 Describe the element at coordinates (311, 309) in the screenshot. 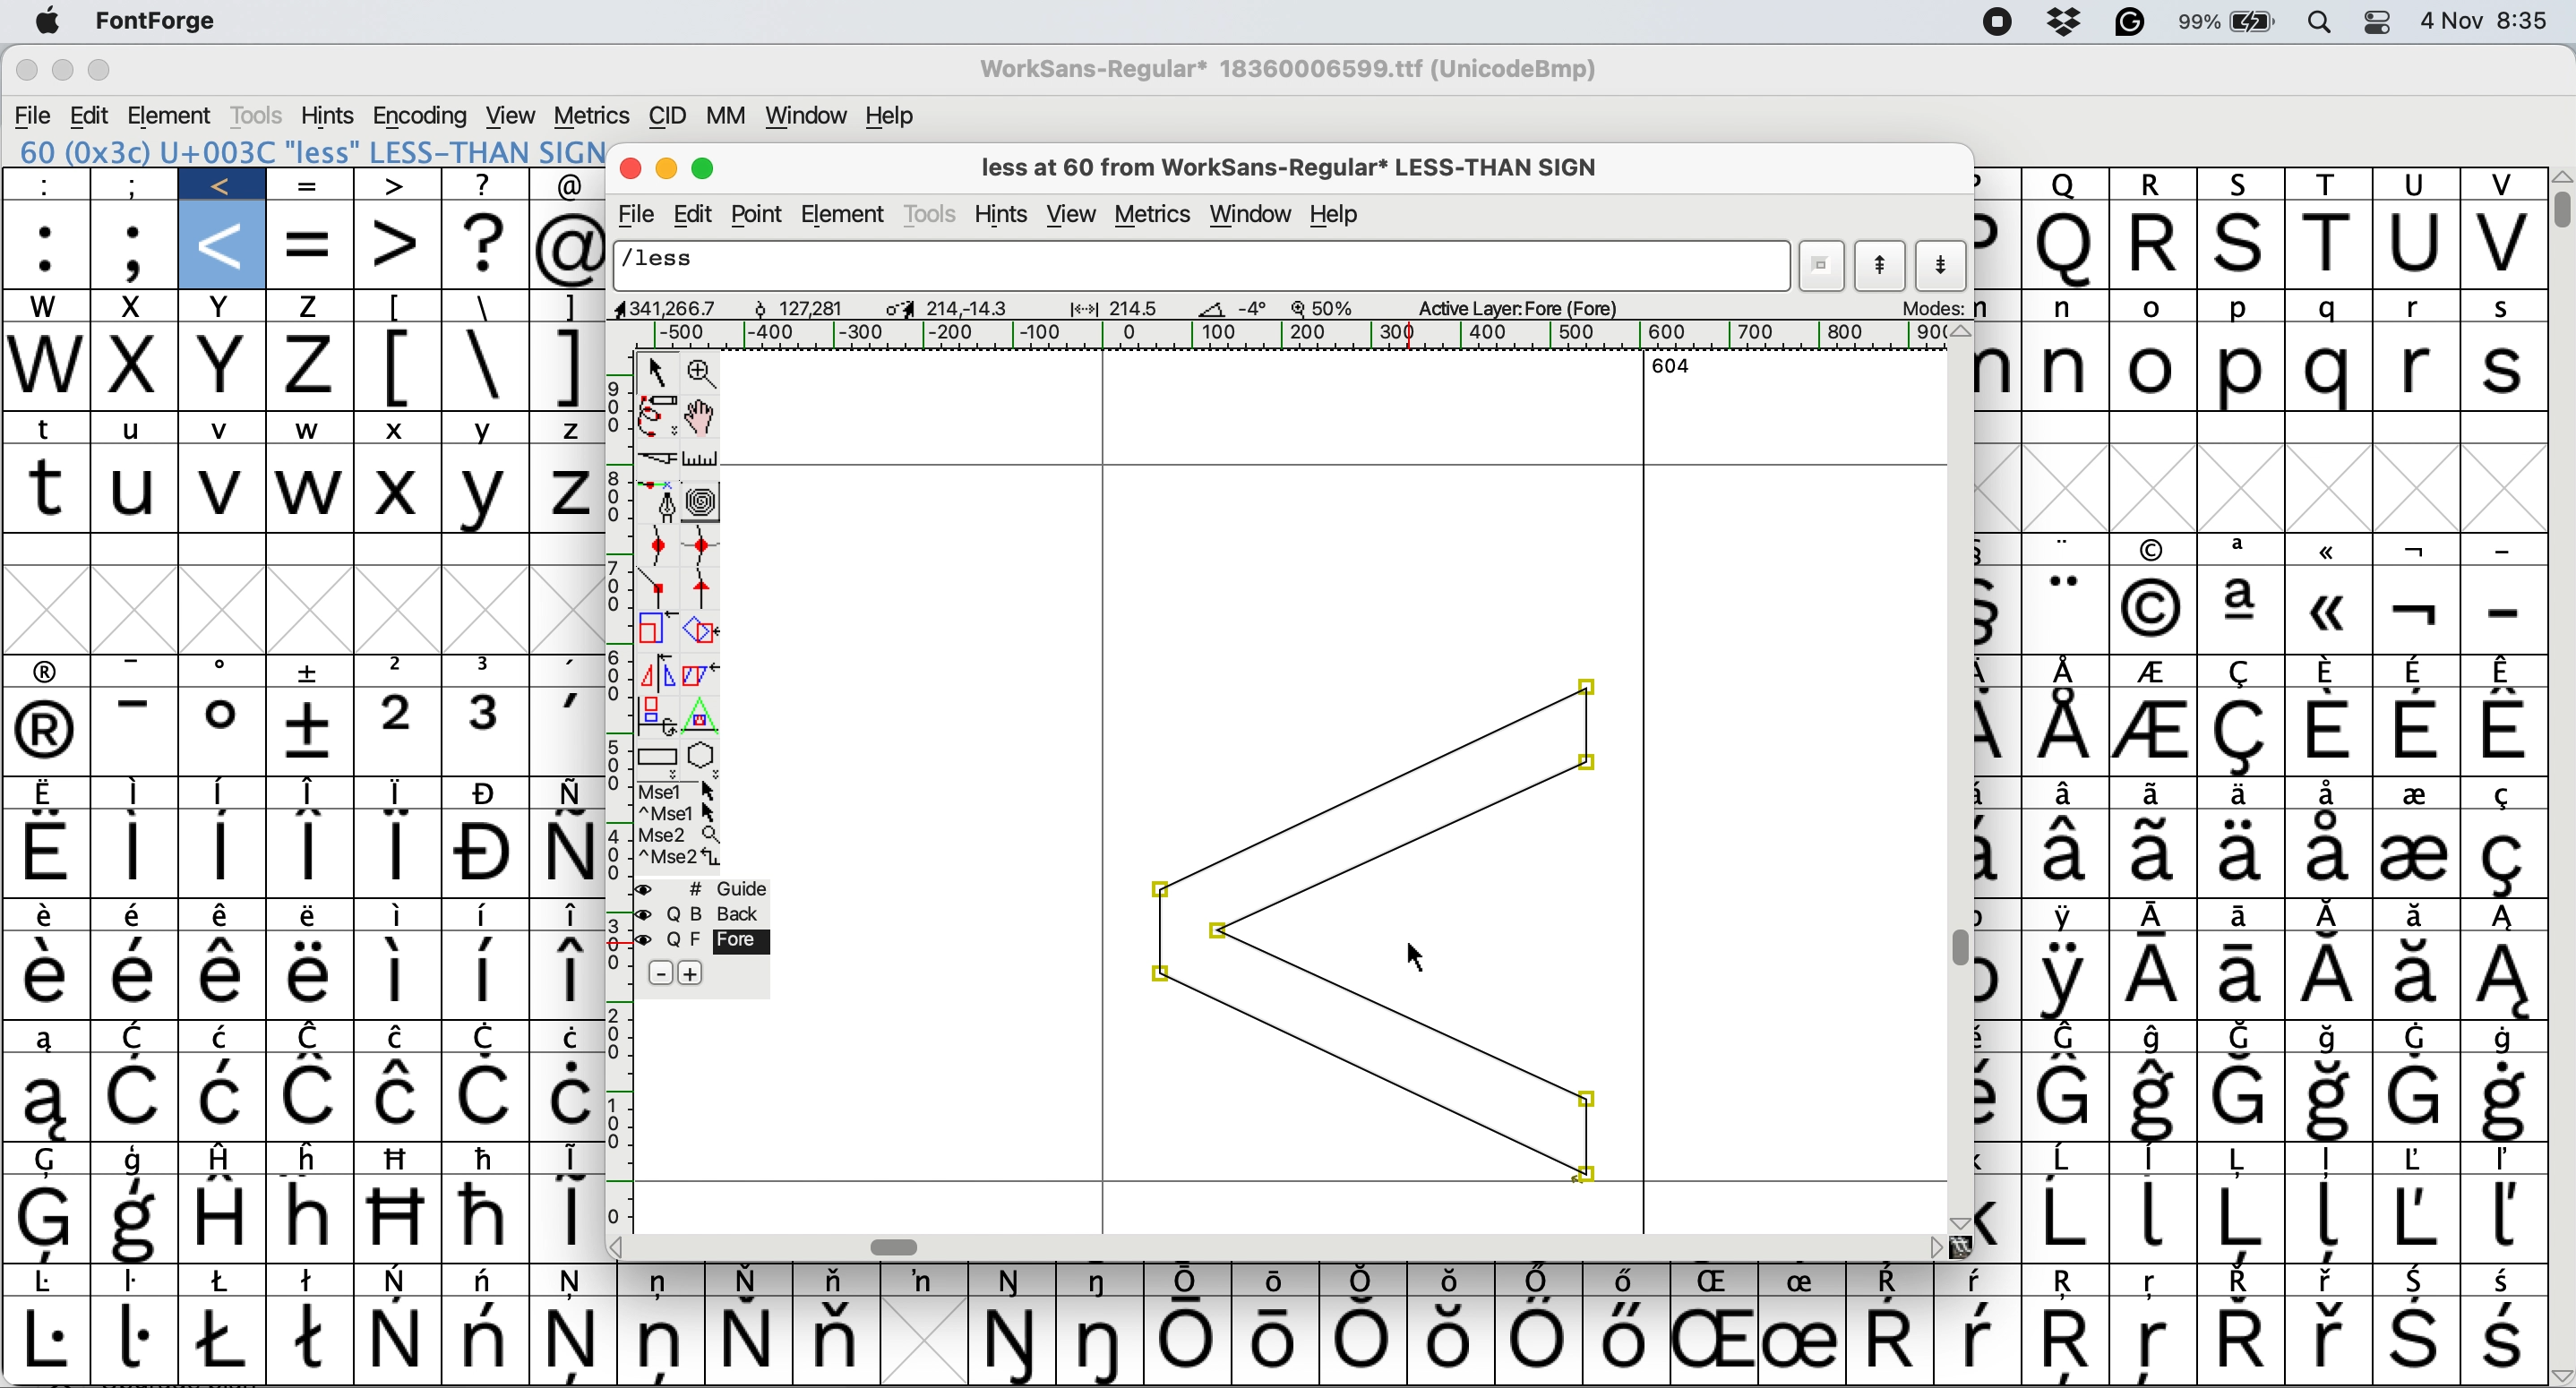

I see `z` at that location.